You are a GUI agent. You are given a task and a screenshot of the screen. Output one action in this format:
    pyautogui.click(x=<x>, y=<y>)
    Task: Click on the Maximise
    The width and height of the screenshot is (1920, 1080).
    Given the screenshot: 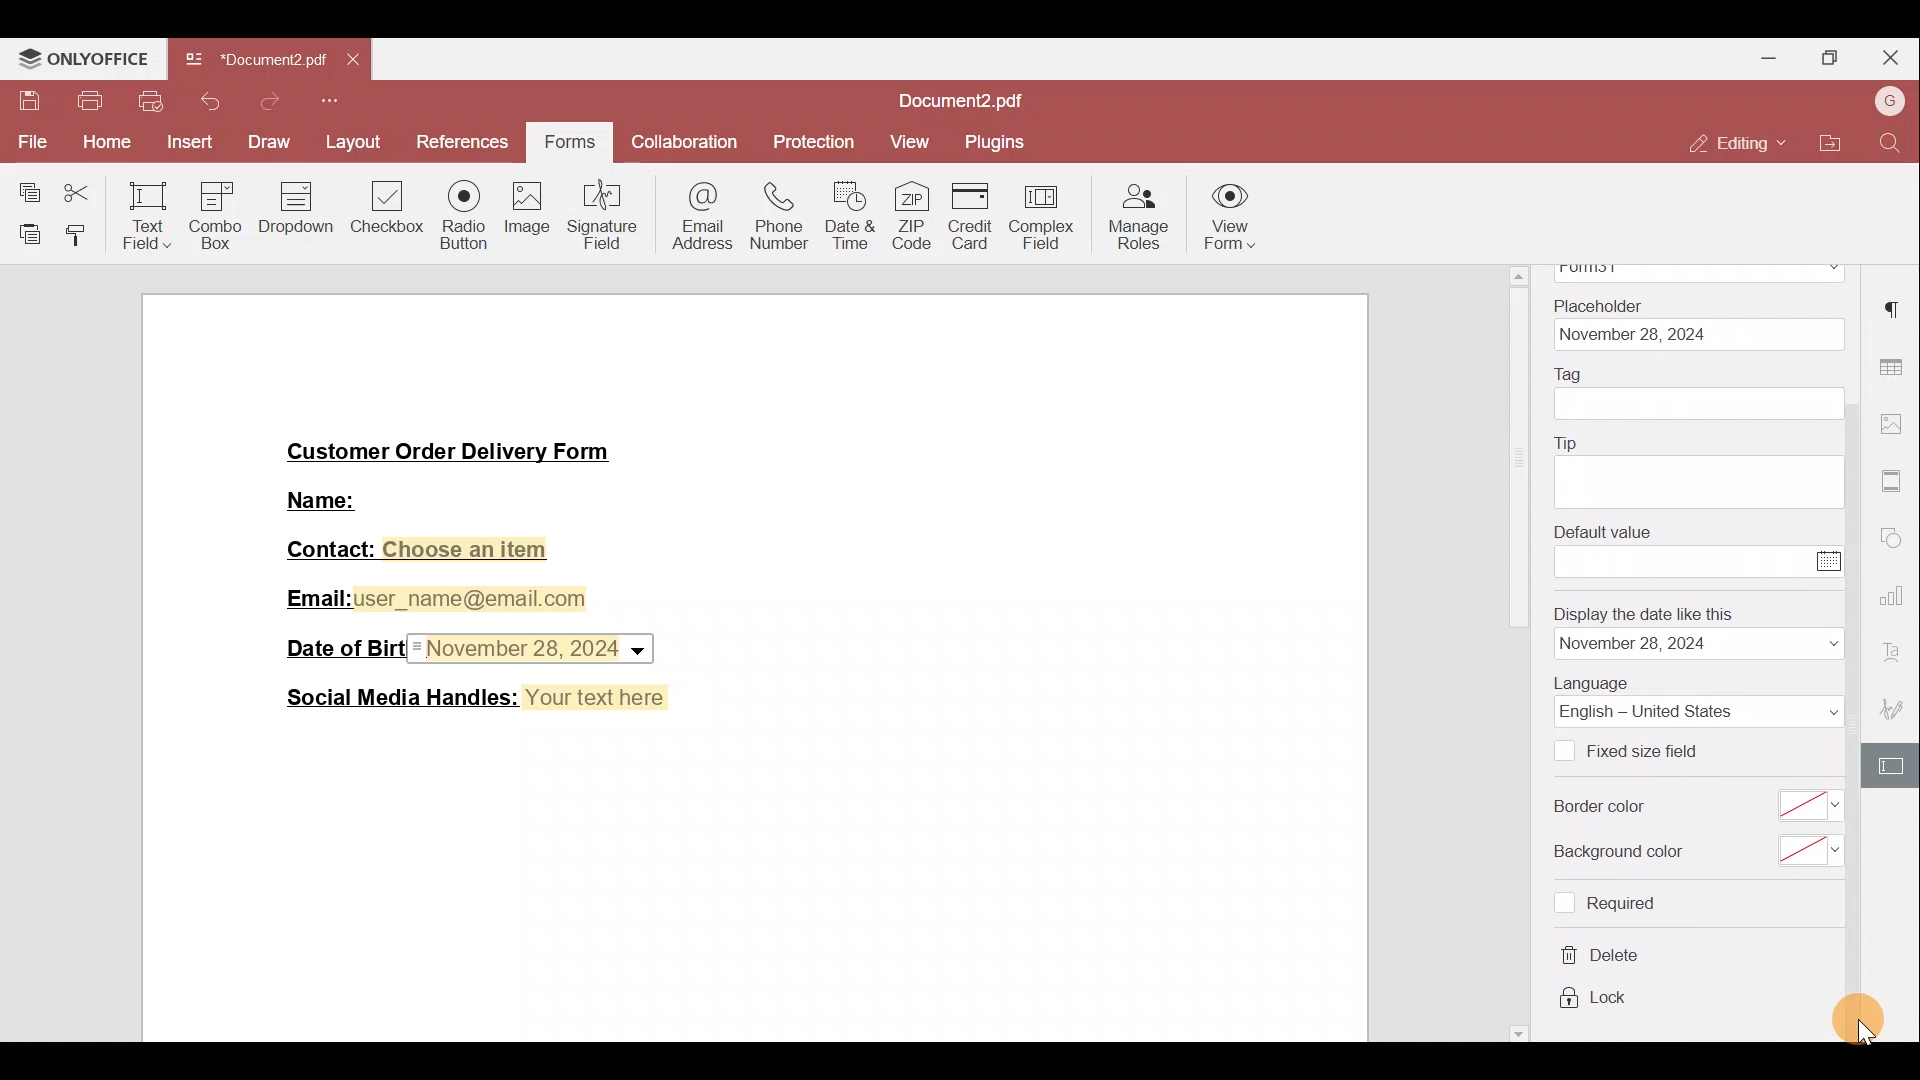 What is the action you would take?
    pyautogui.click(x=1831, y=56)
    